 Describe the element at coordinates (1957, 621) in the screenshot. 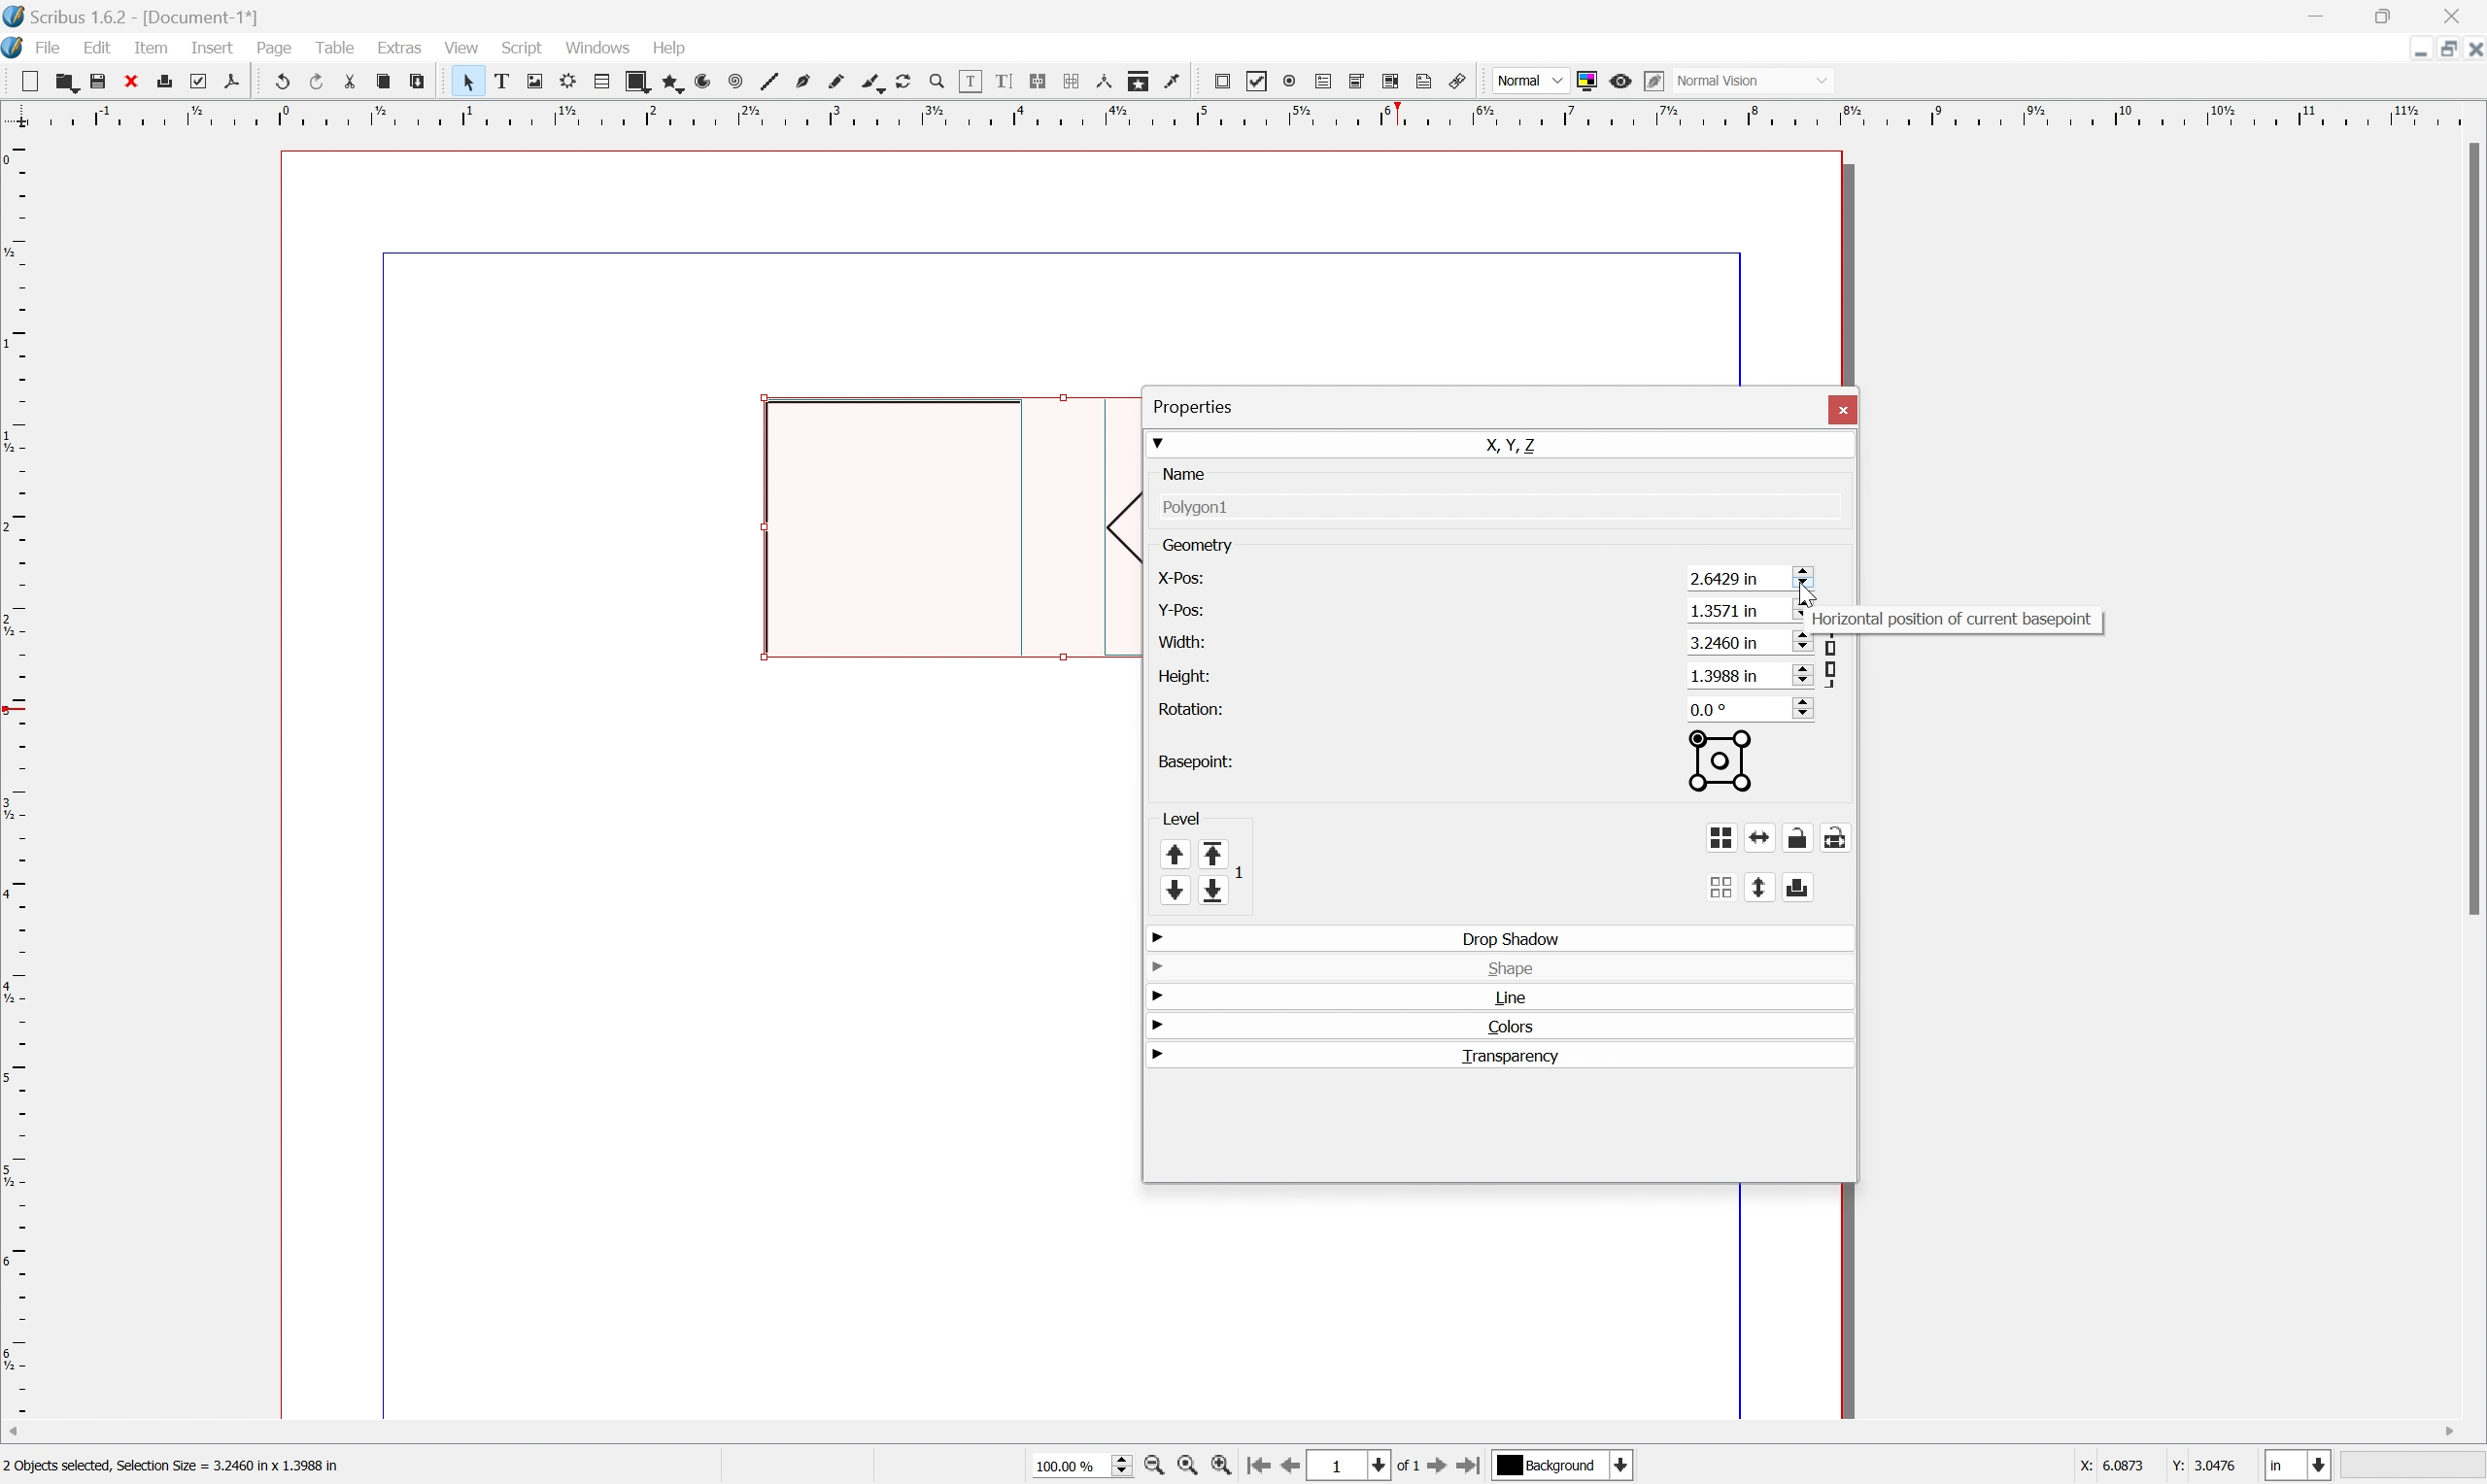

I see `horizontal position of current basepoint` at that location.